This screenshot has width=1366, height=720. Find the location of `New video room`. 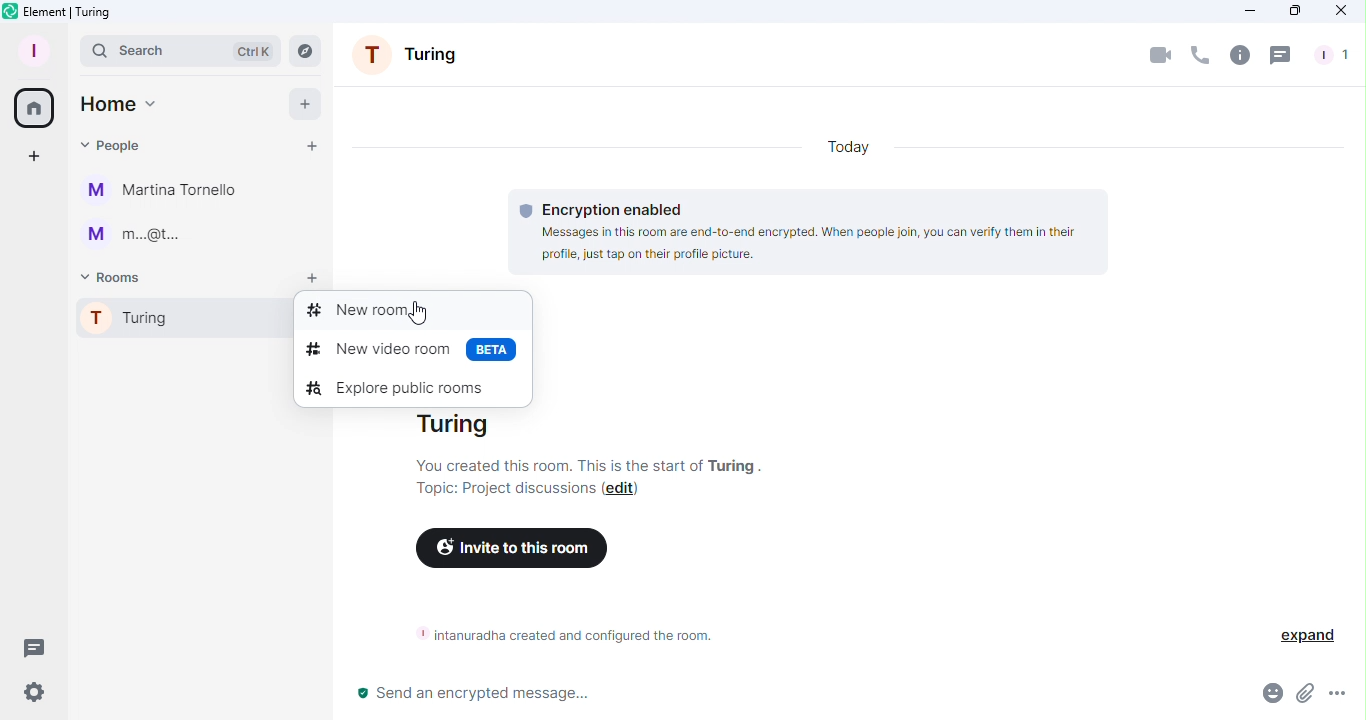

New video room is located at coordinates (409, 347).